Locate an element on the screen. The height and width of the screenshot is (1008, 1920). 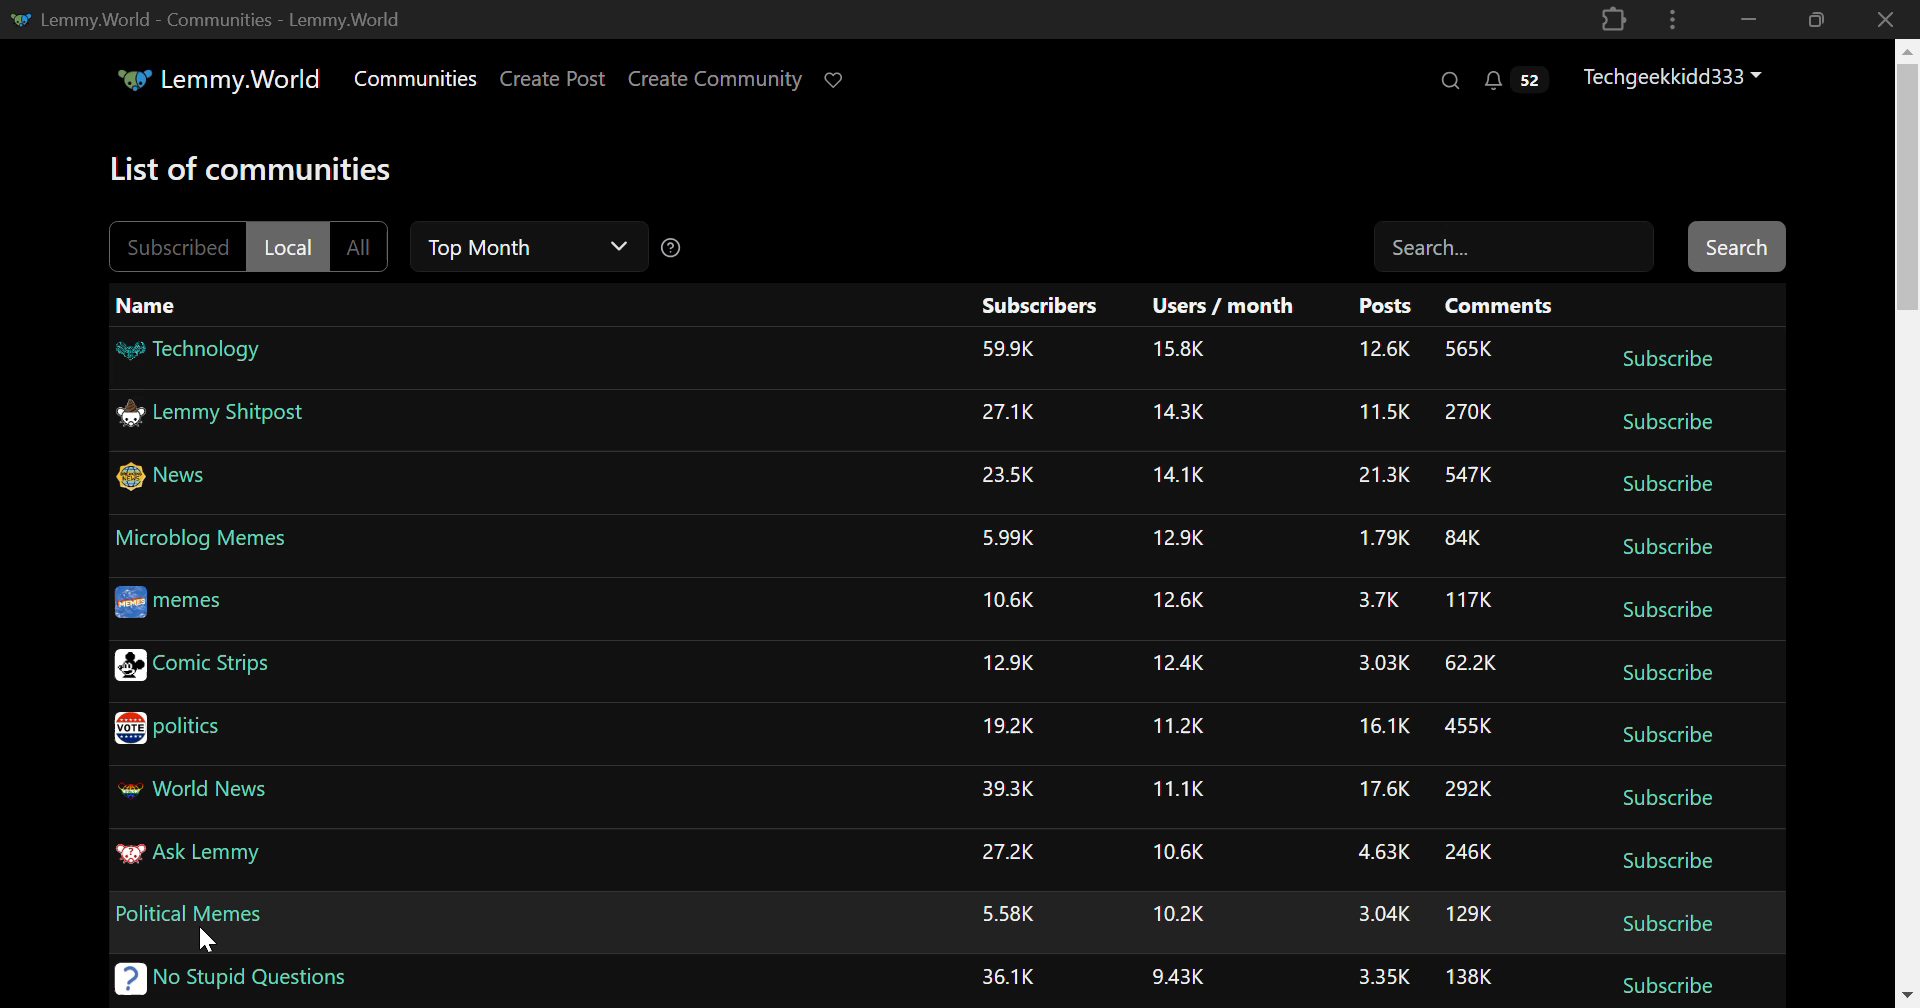
Amount is located at coordinates (1470, 726).